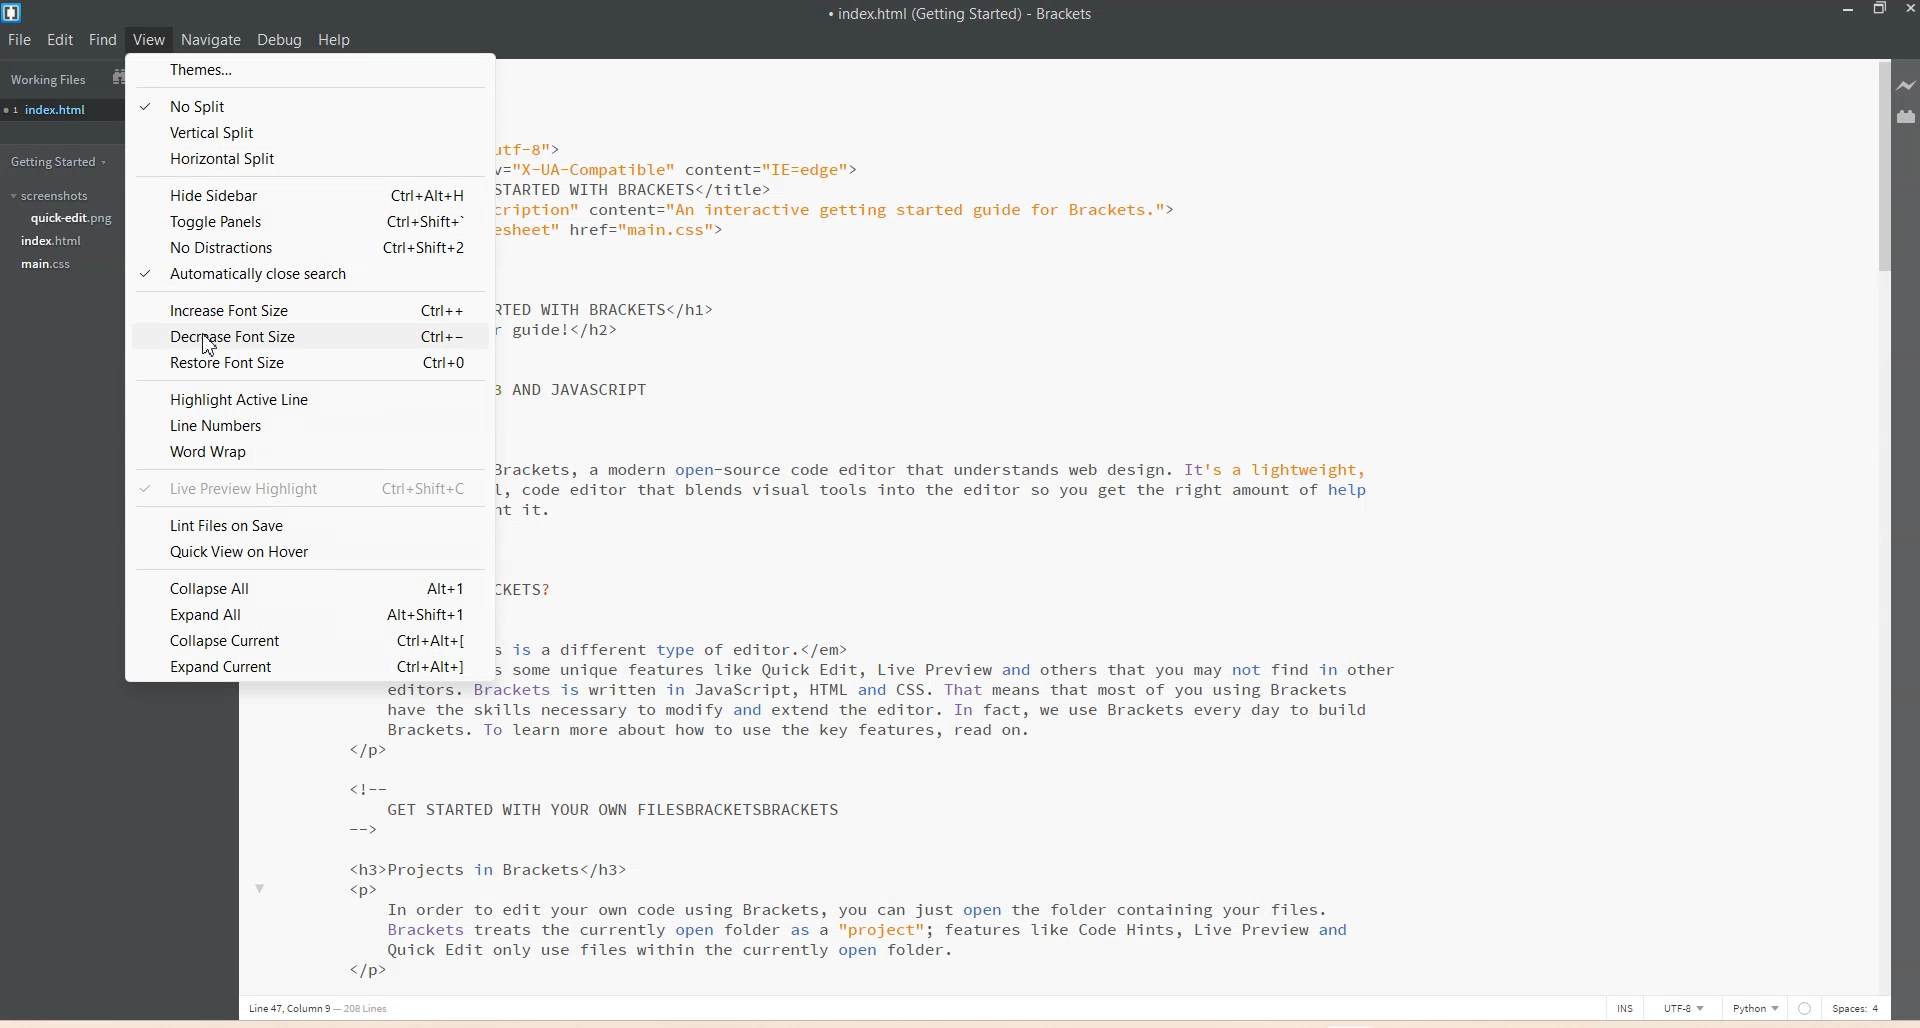 Image resolution: width=1920 pixels, height=1028 pixels. Describe the element at coordinates (315, 72) in the screenshot. I see `Themes` at that location.